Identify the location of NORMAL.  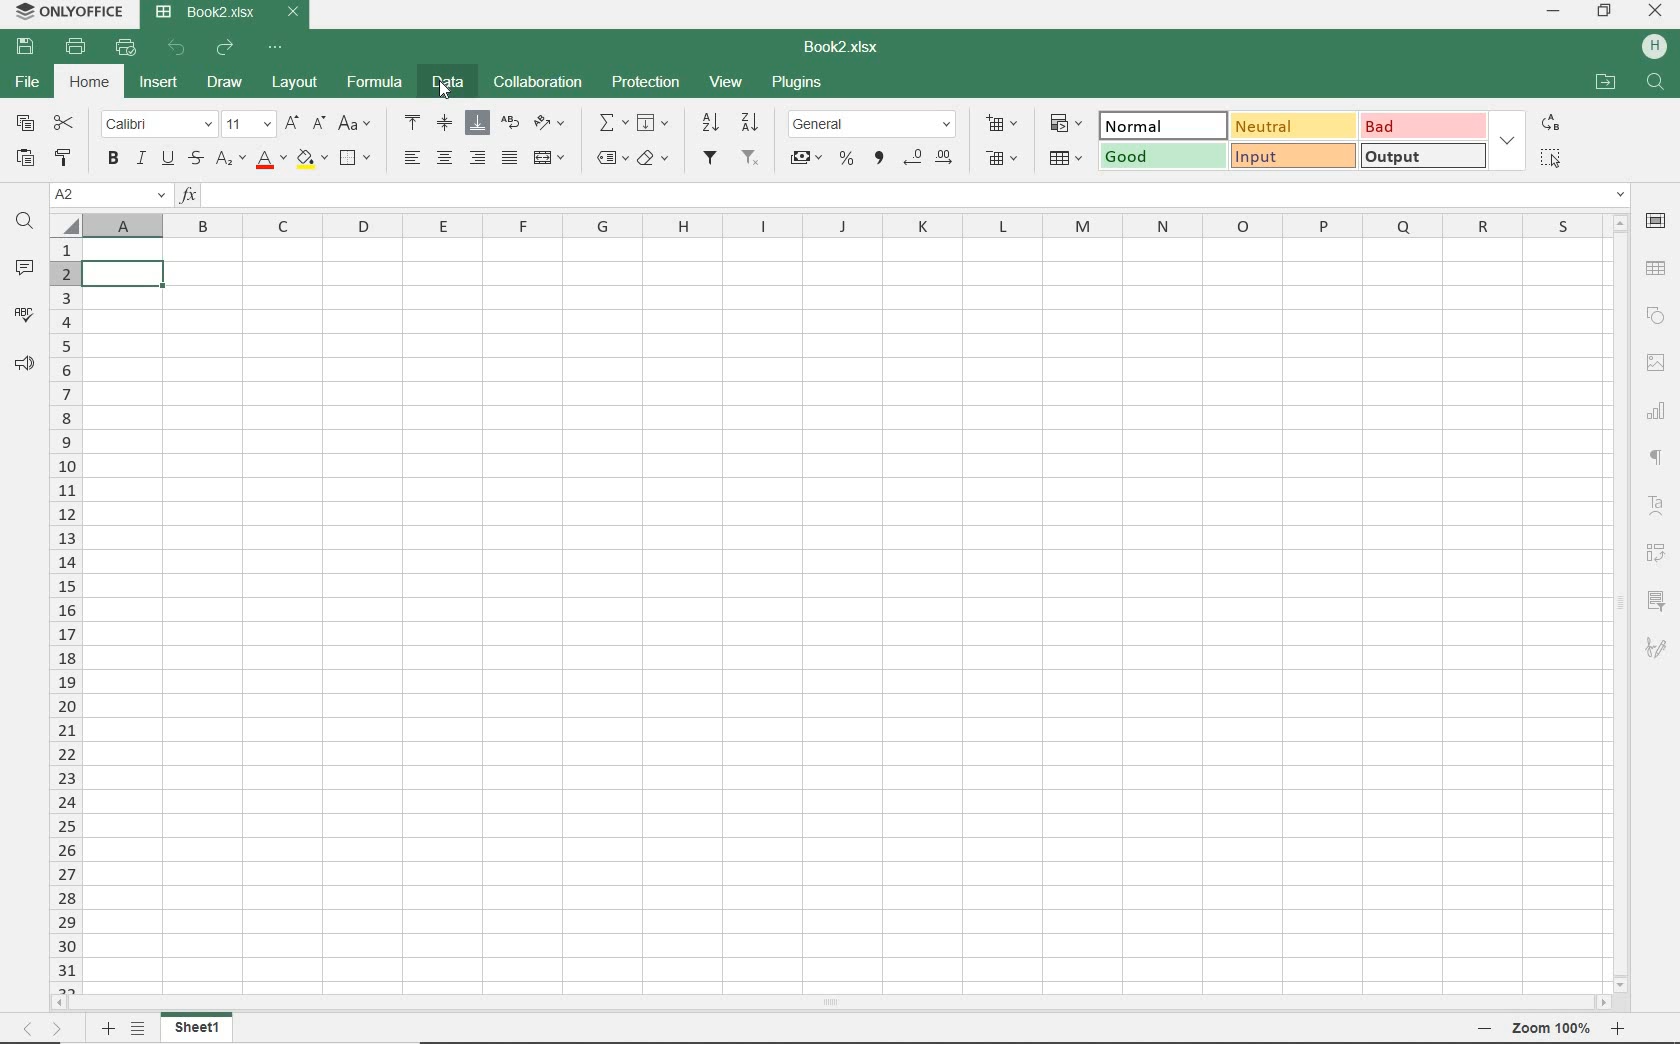
(1158, 125).